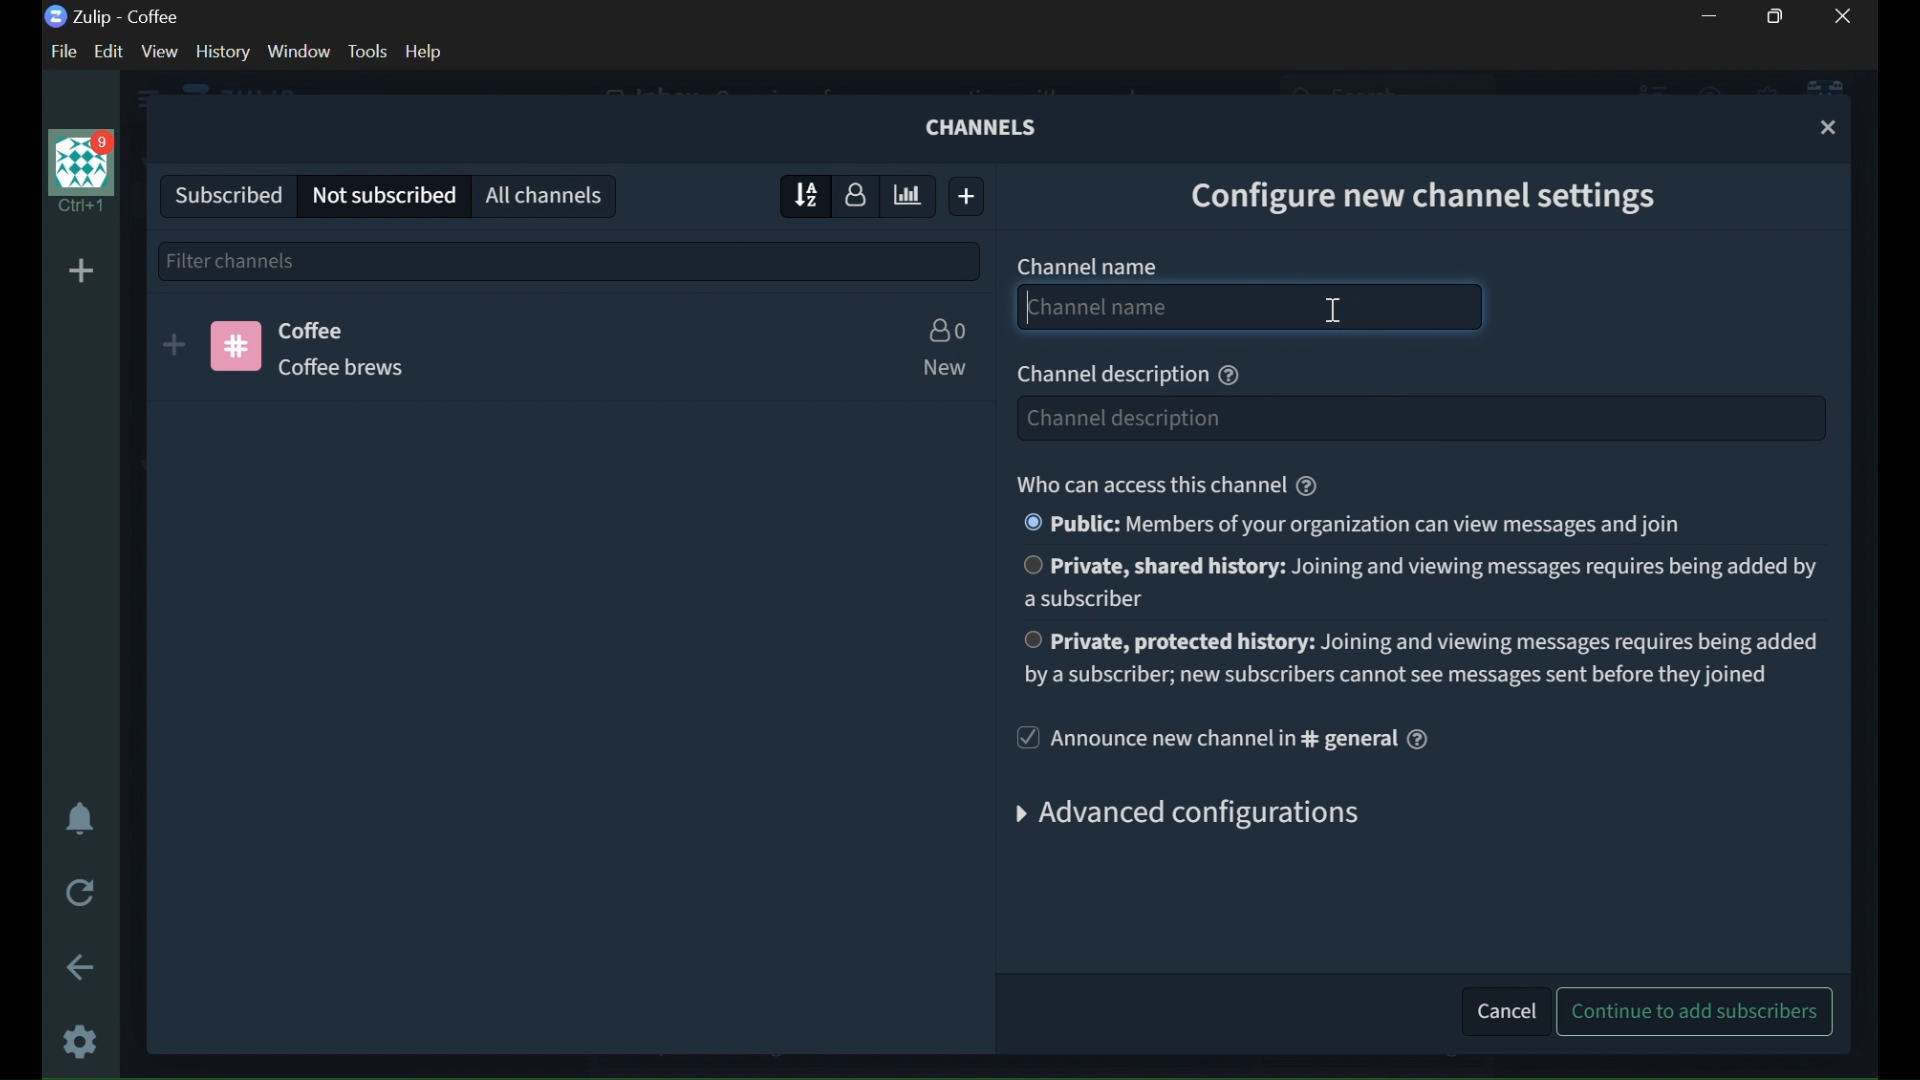 This screenshot has height=1080, width=1920. What do you see at coordinates (1500, 1008) in the screenshot?
I see `CANCEL` at bounding box center [1500, 1008].